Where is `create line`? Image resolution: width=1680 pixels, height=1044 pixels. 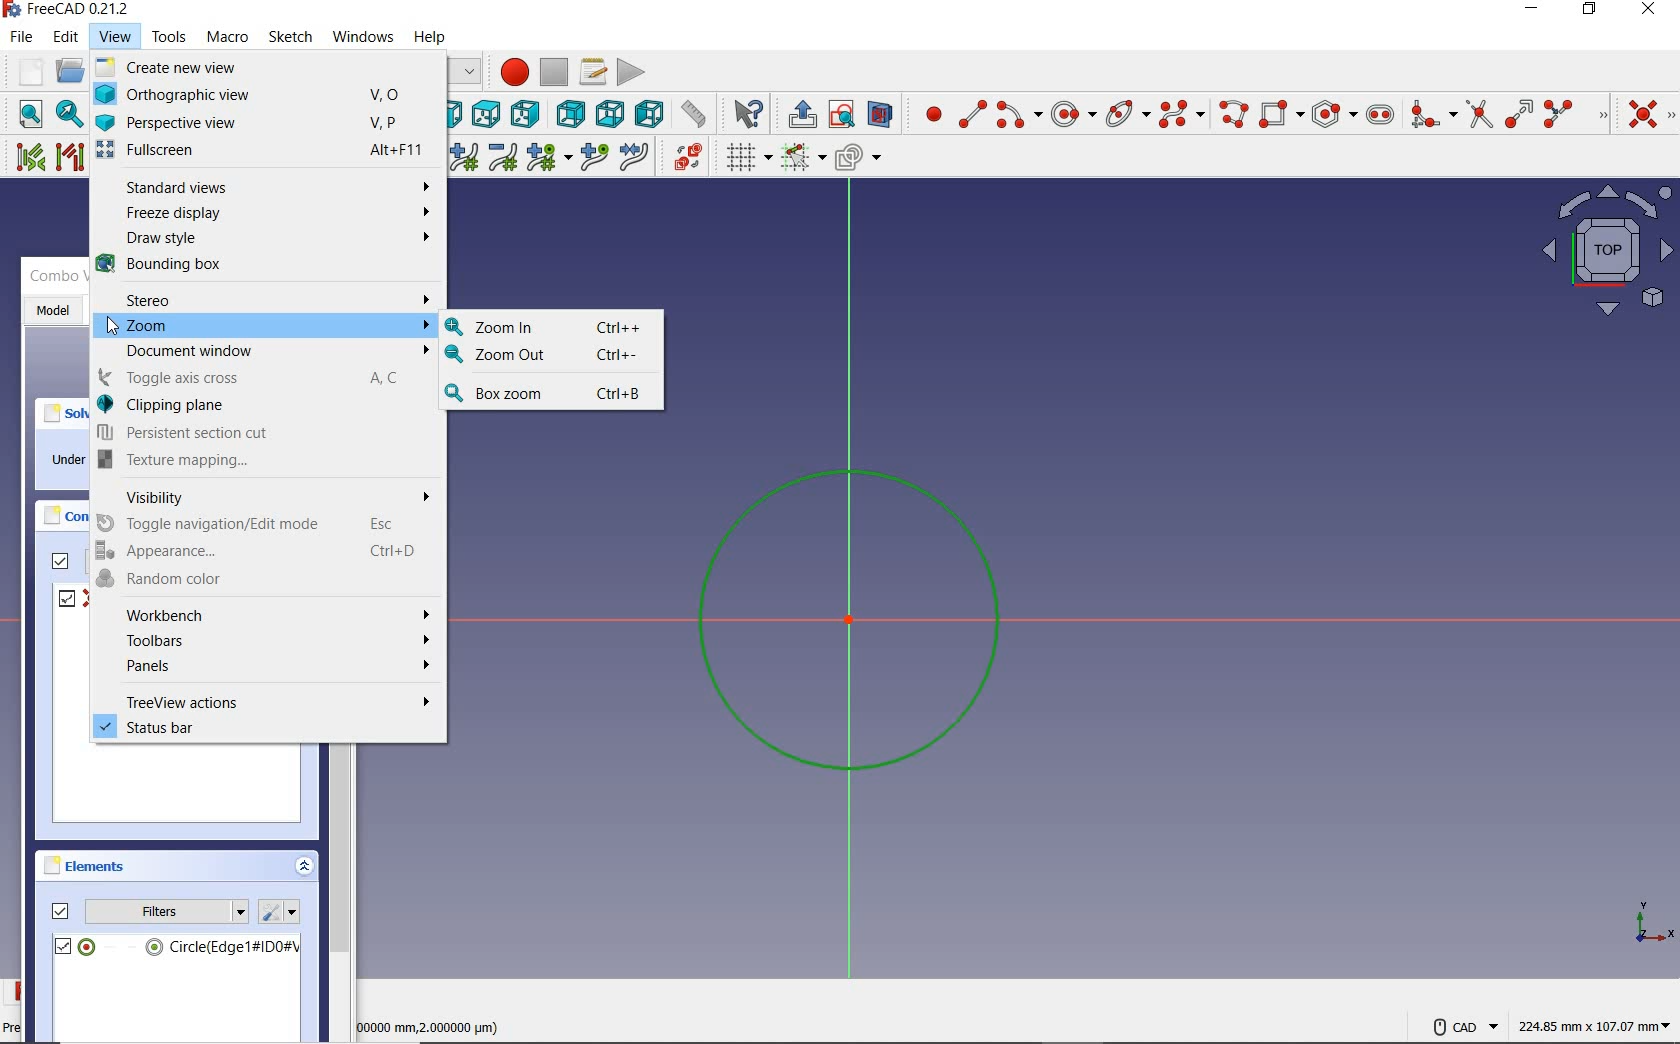 create line is located at coordinates (971, 116).